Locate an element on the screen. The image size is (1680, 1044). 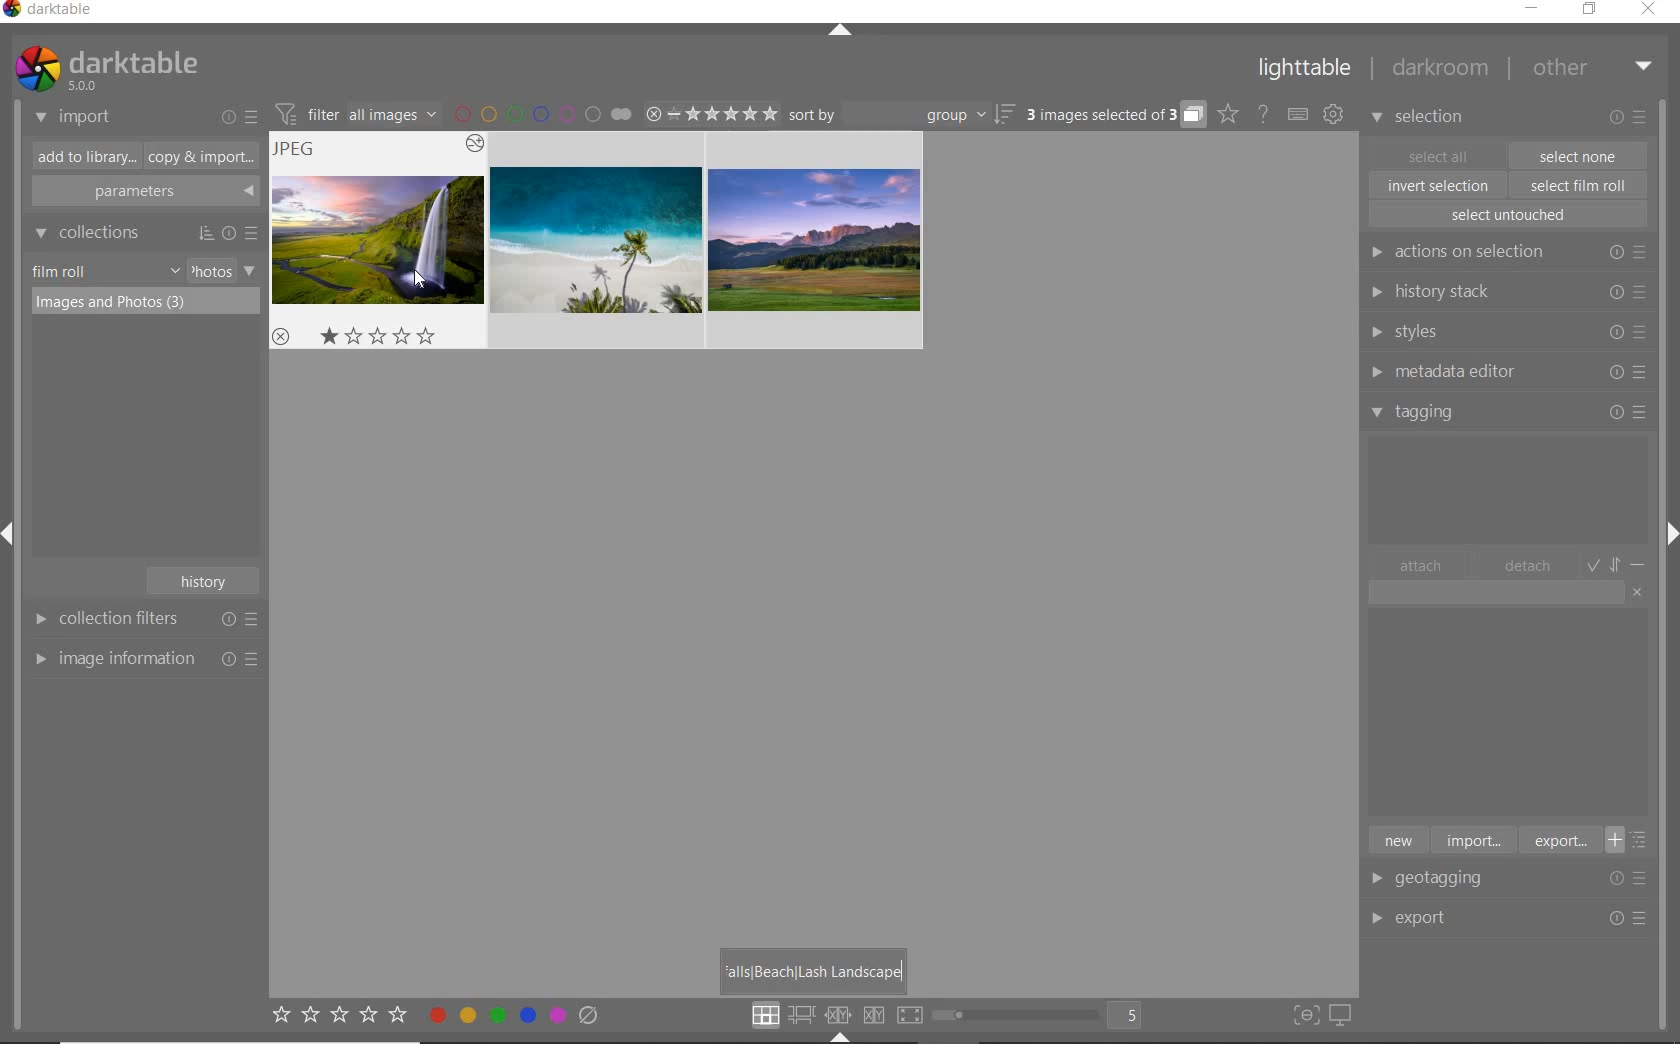
filter by image color label is located at coordinates (542, 113).